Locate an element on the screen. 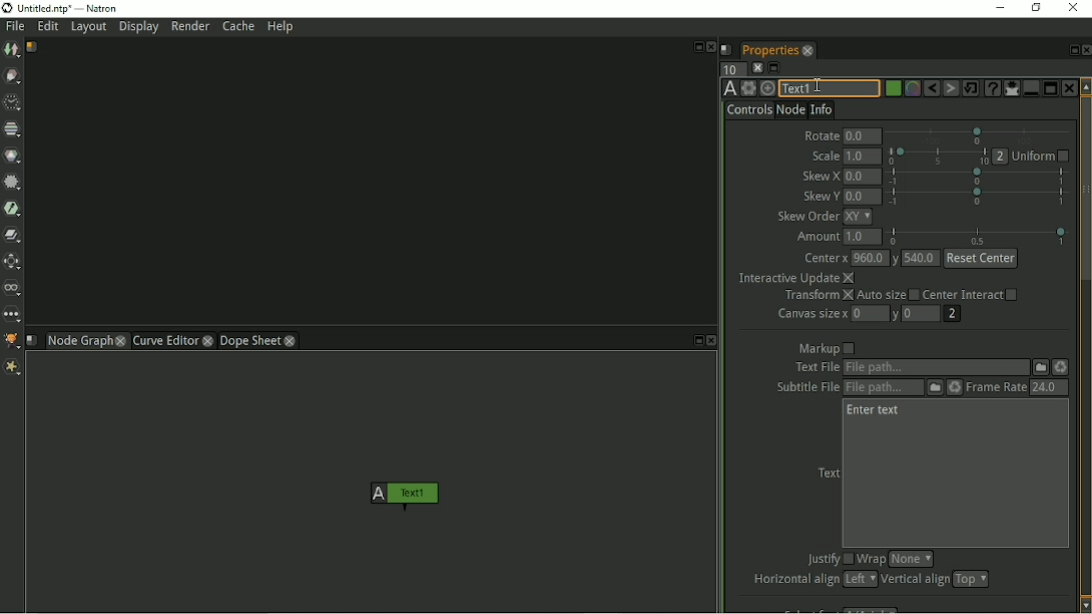 Image resolution: width=1092 pixels, height=614 pixels. none is located at coordinates (911, 559).